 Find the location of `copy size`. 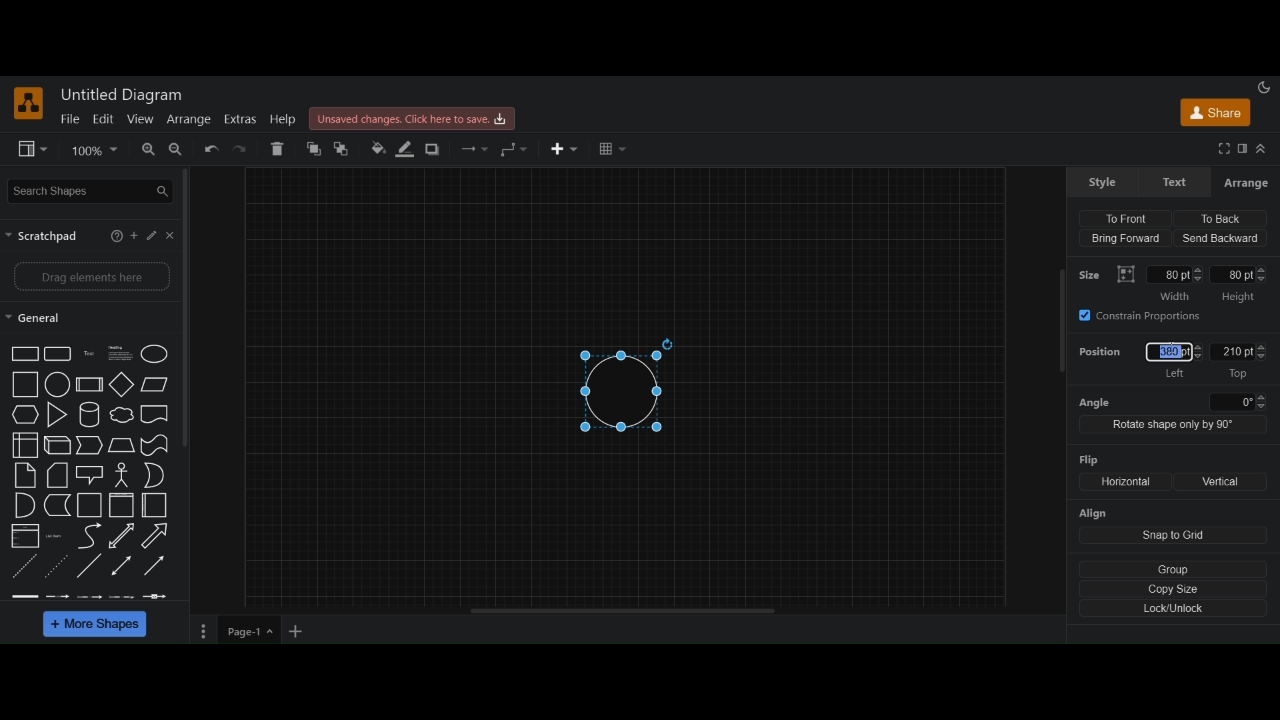

copy size is located at coordinates (1175, 588).